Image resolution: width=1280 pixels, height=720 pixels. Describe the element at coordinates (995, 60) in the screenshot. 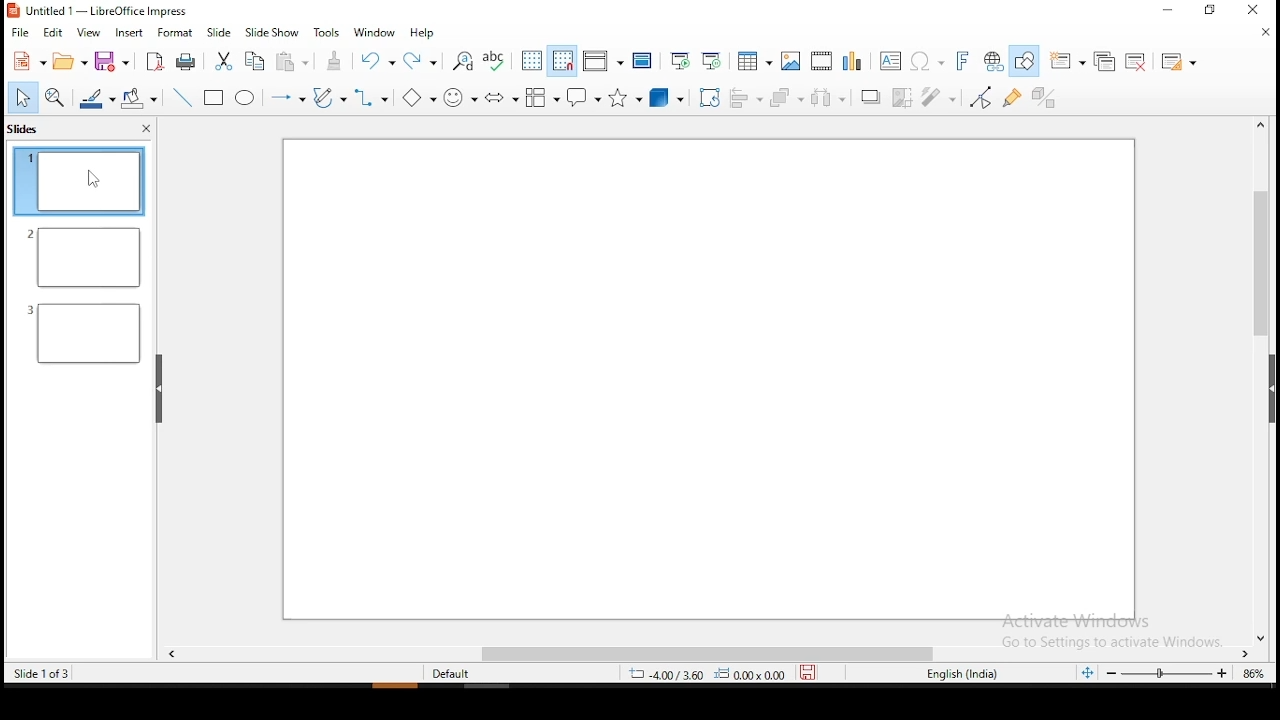

I see `insert hyperlink` at that location.